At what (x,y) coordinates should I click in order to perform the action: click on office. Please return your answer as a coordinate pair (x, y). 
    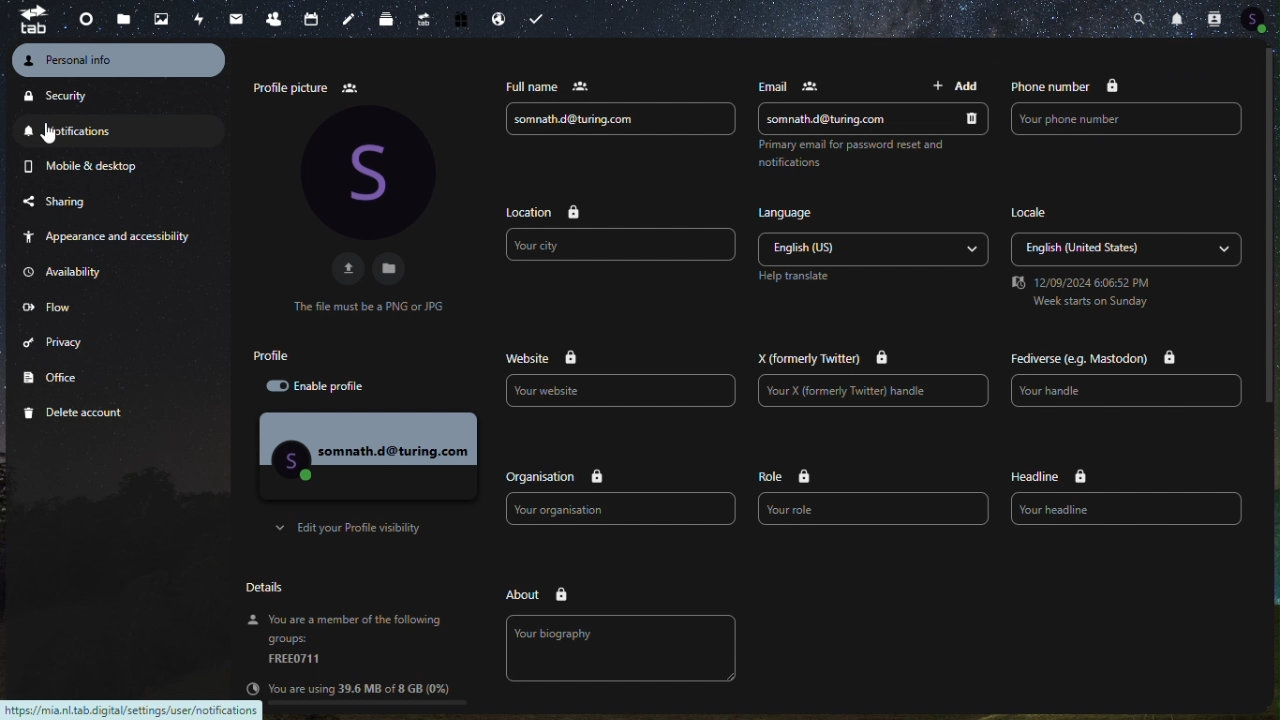
    Looking at the image, I should click on (85, 374).